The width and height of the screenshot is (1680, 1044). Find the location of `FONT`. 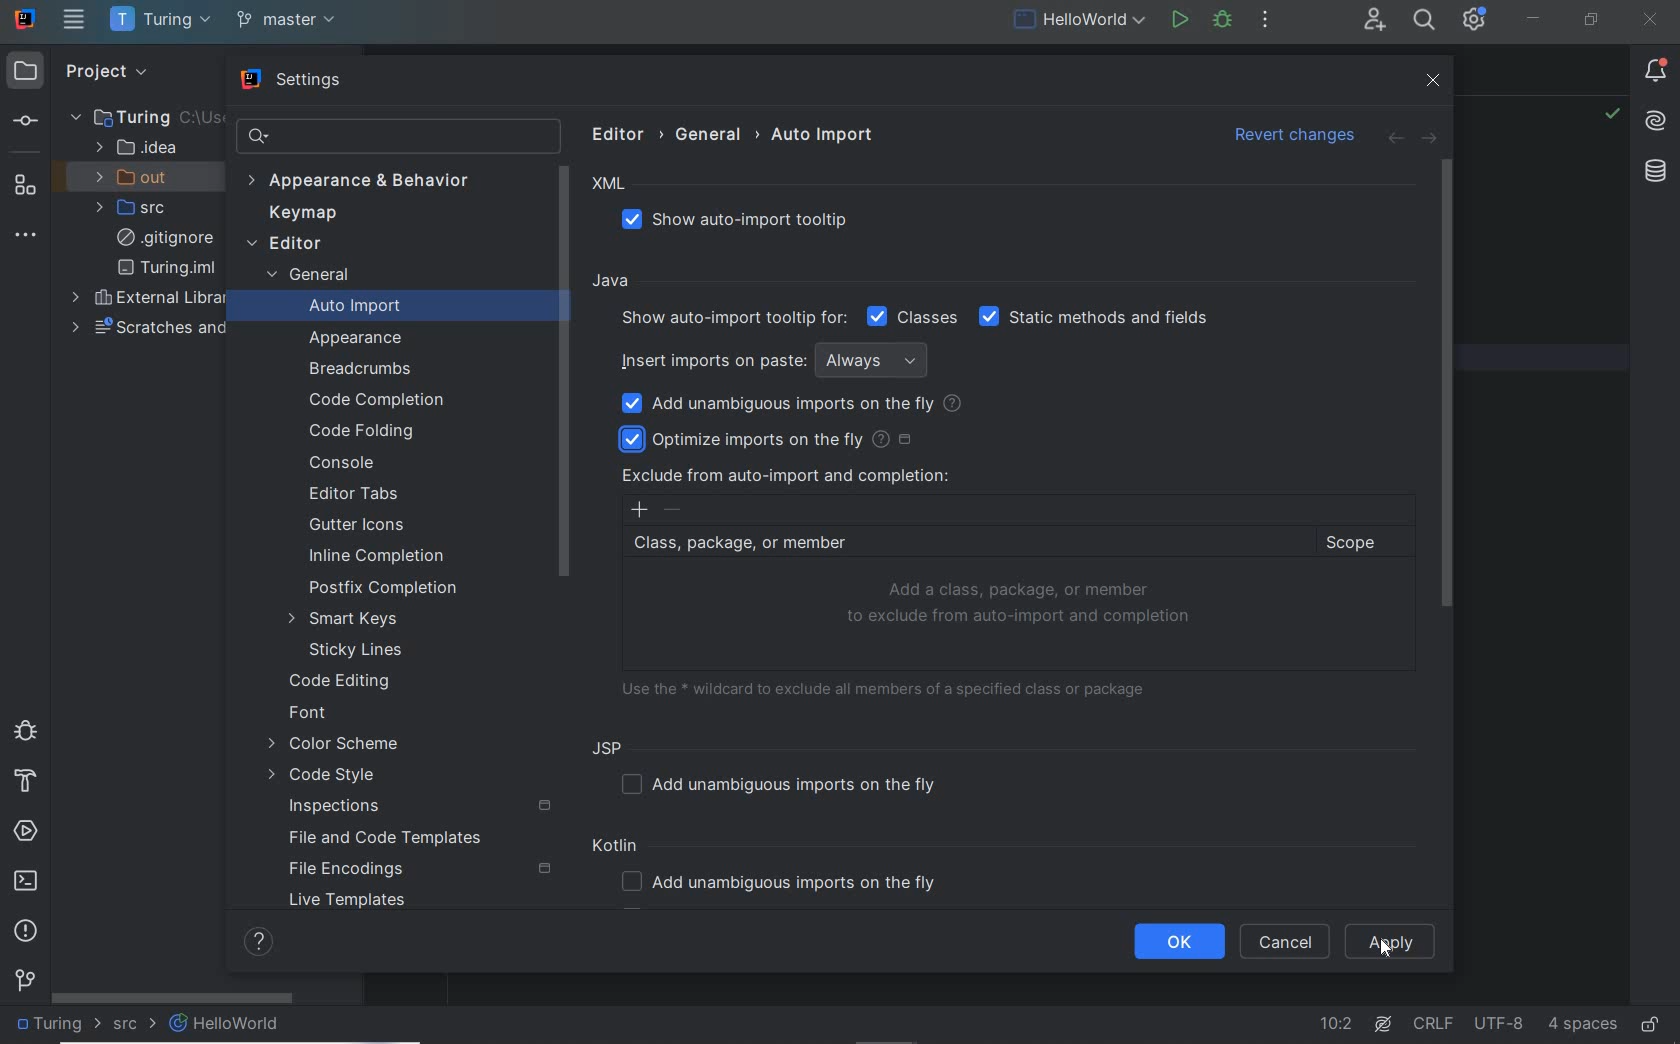

FONT is located at coordinates (309, 715).